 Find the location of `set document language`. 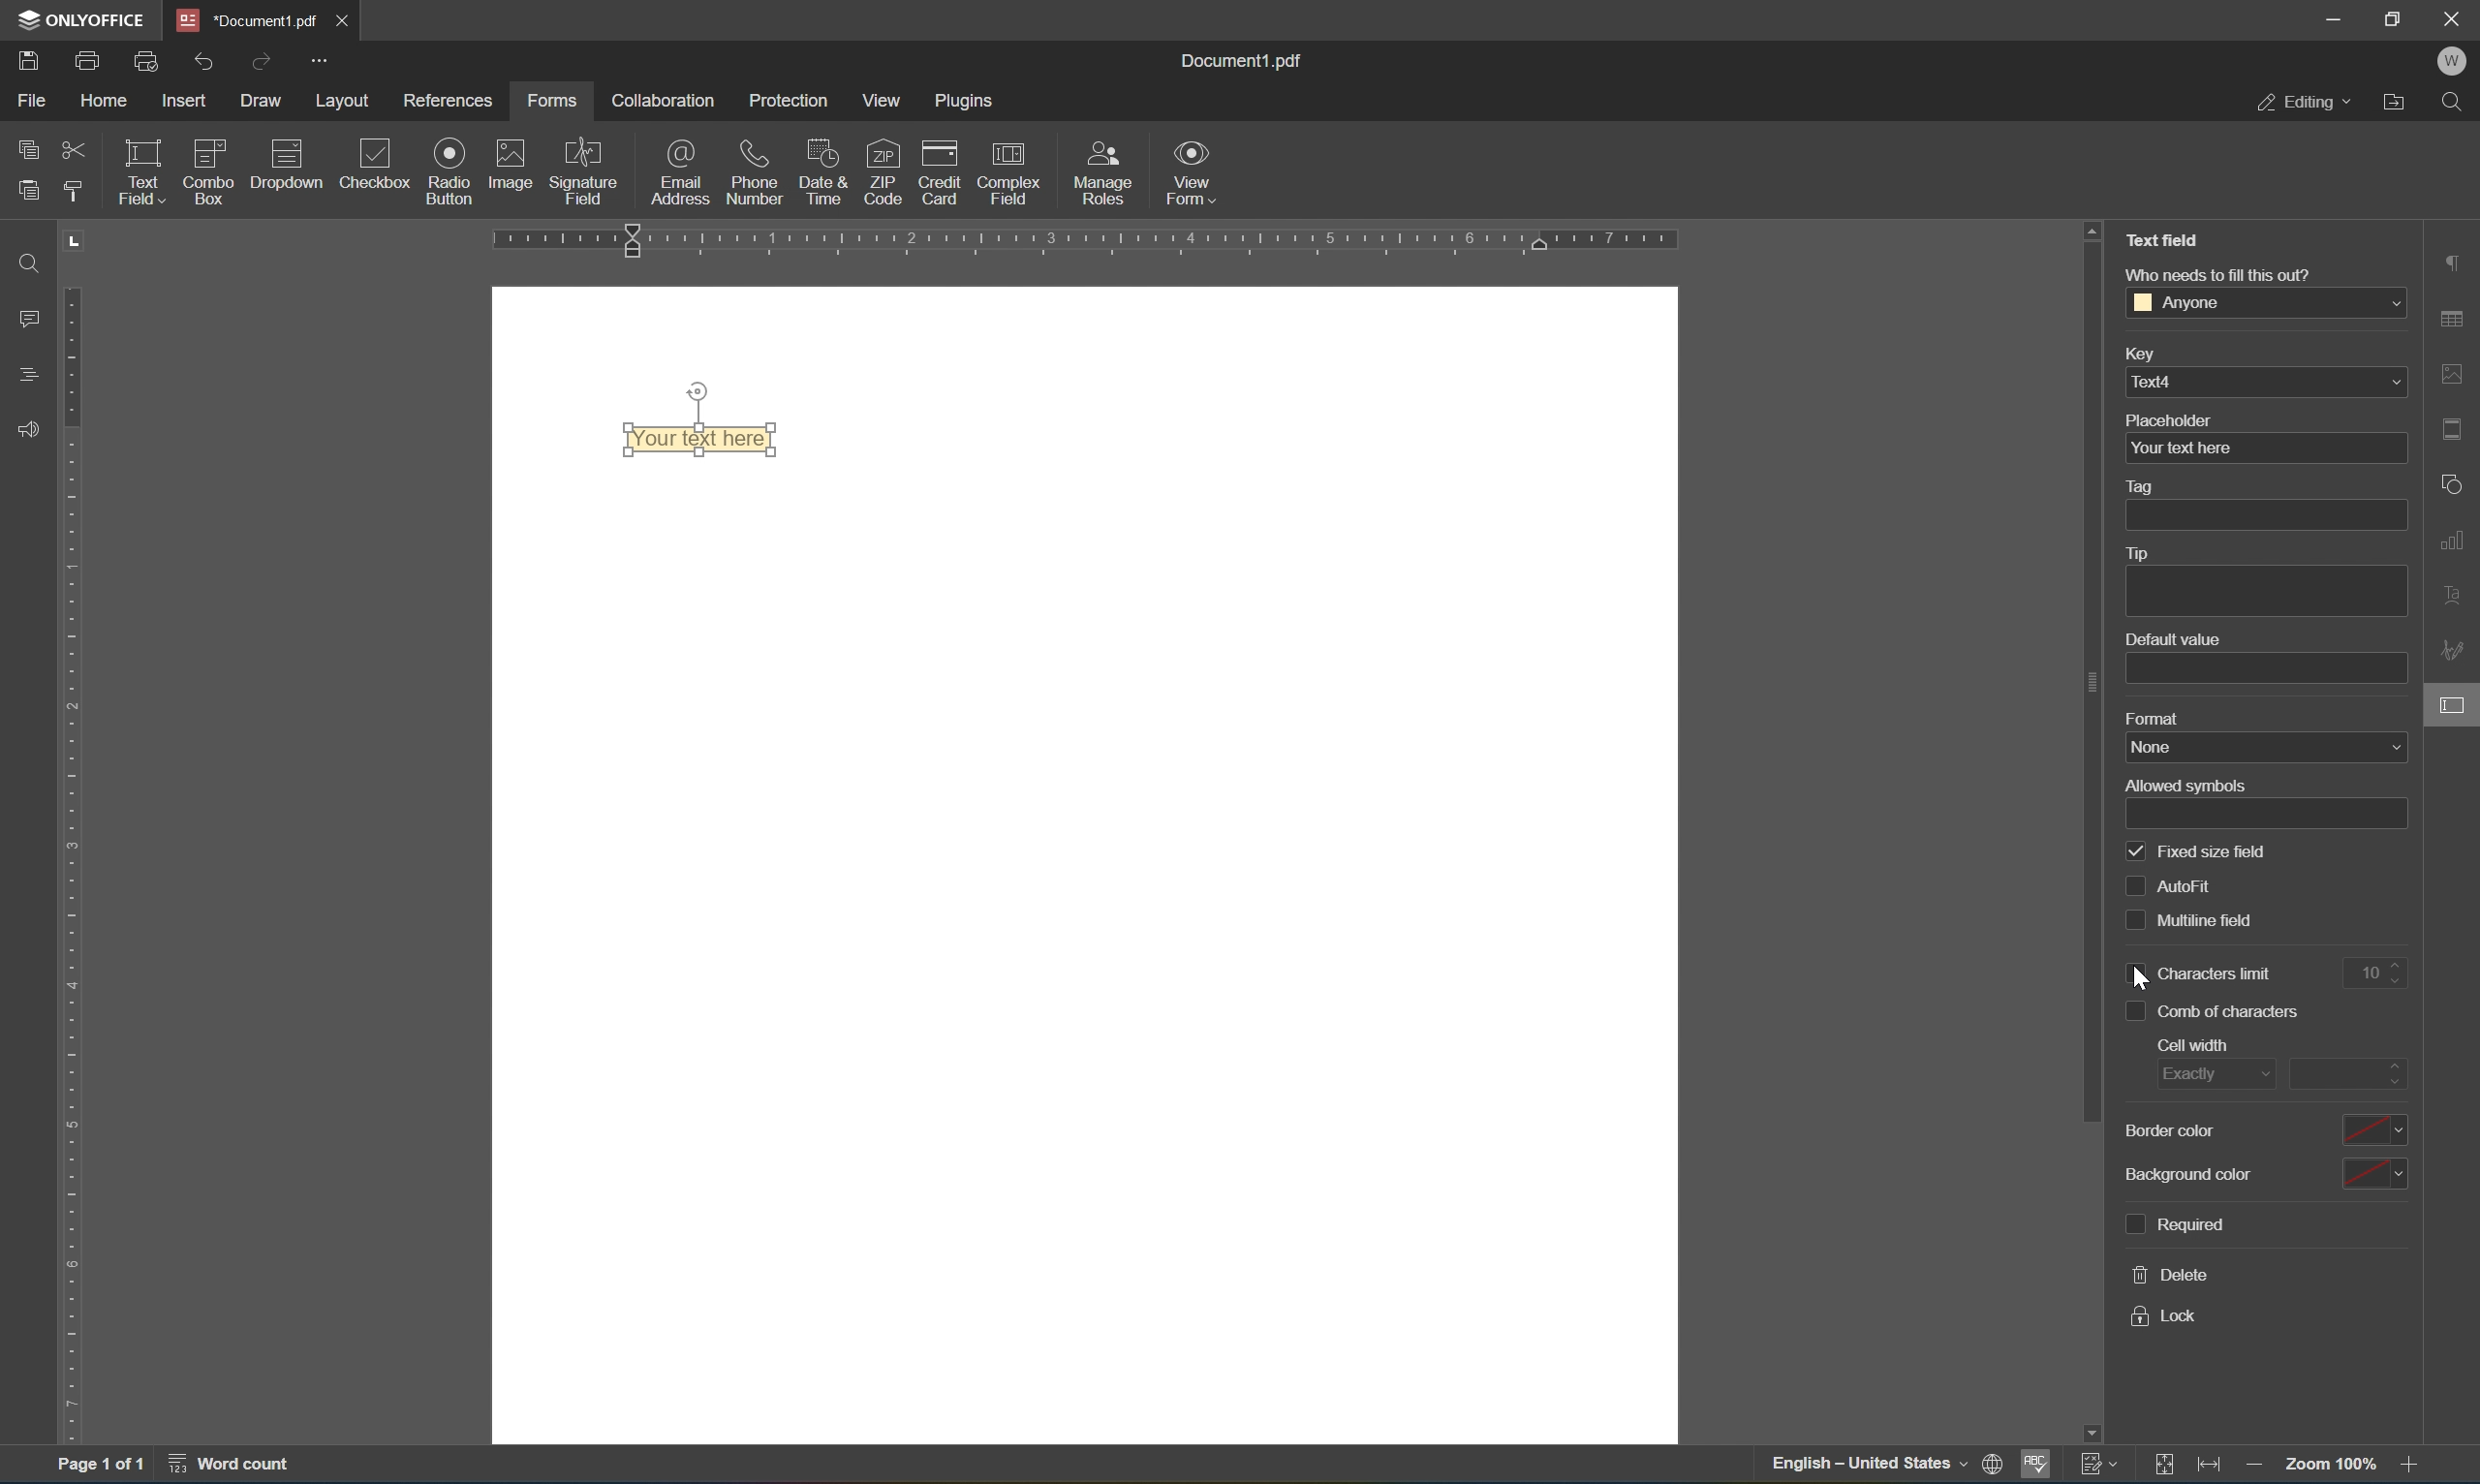

set document language is located at coordinates (1989, 1466).